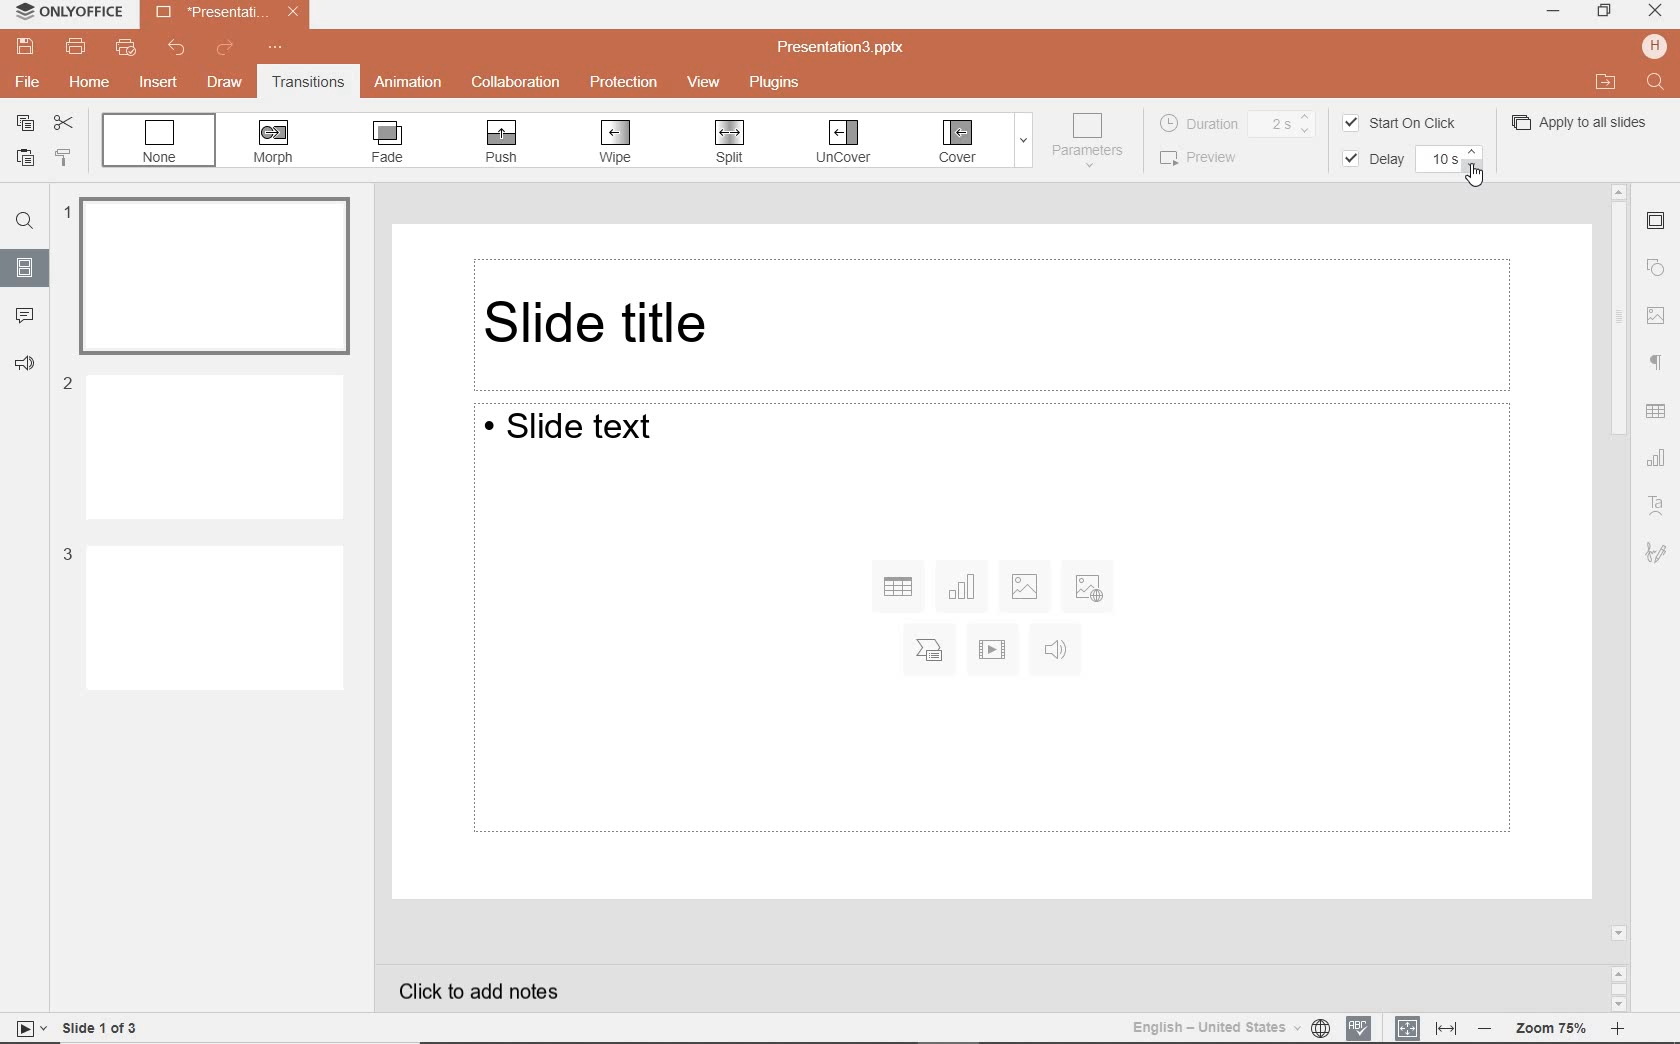  I want to click on redo, so click(227, 49).